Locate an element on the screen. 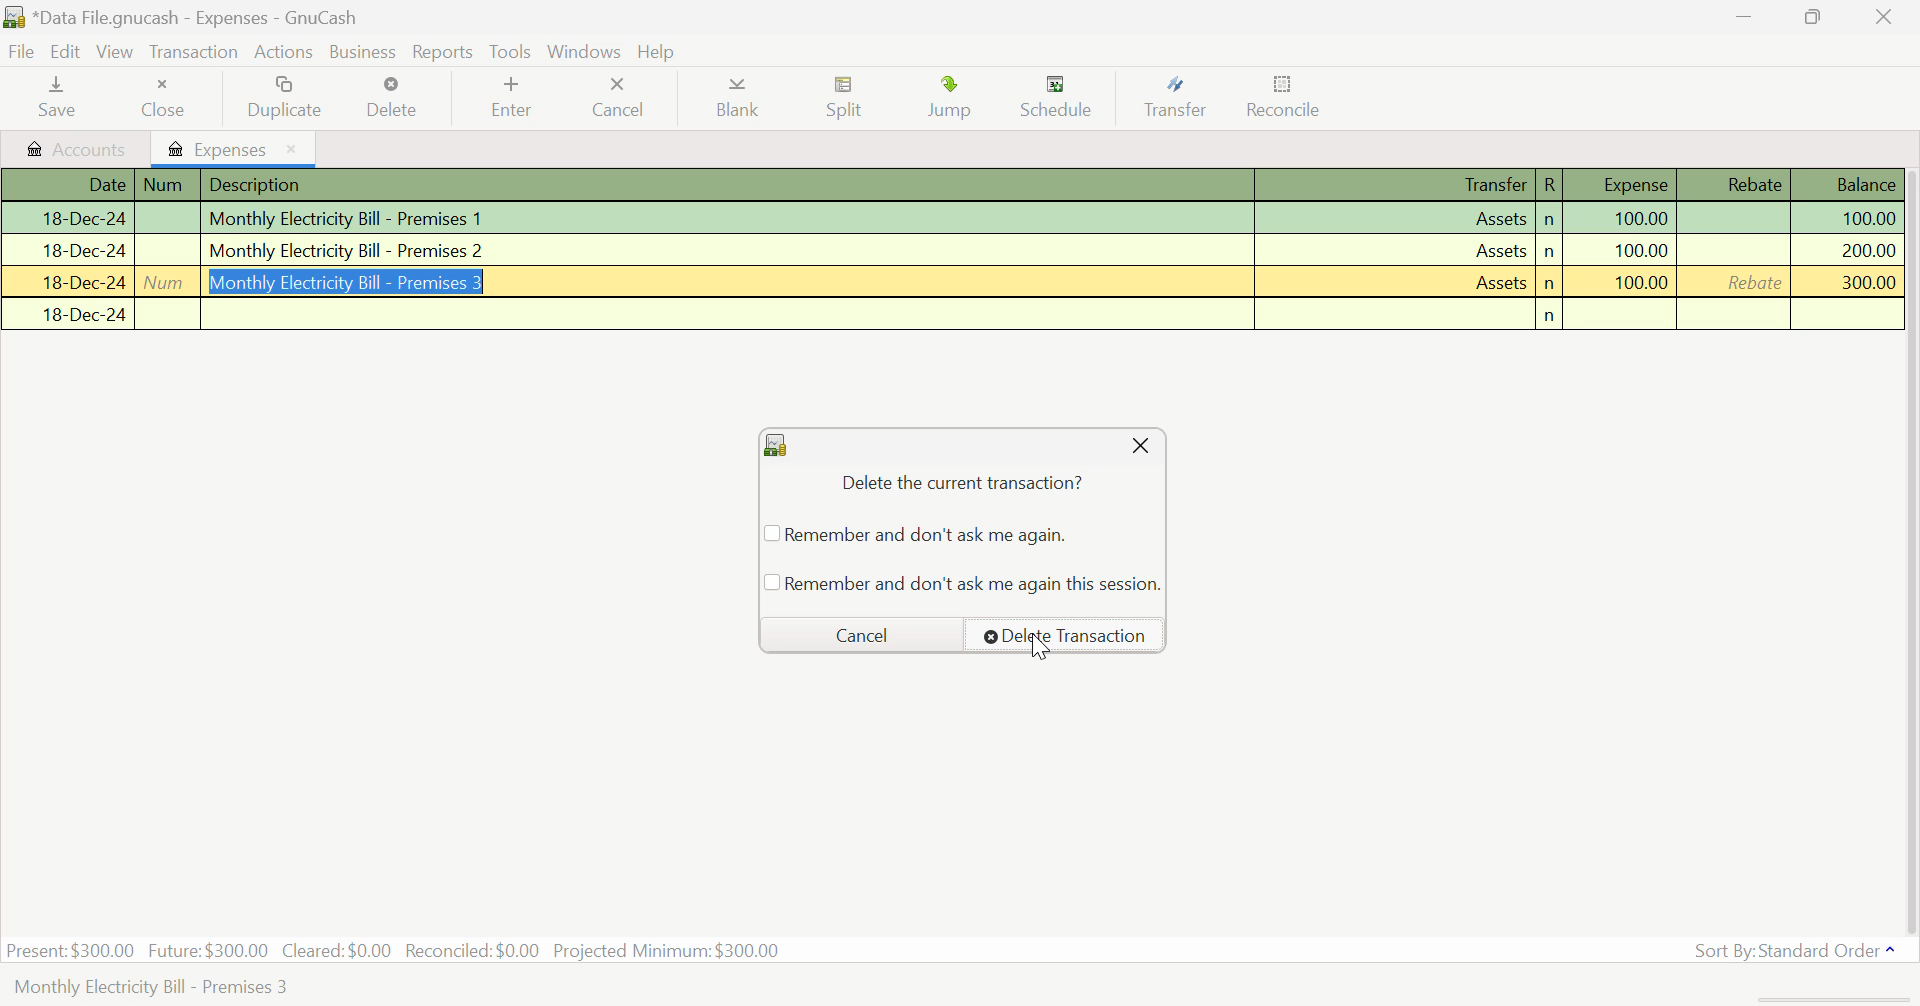 The width and height of the screenshot is (1920, 1006). Delete Transaction is located at coordinates (1064, 635).